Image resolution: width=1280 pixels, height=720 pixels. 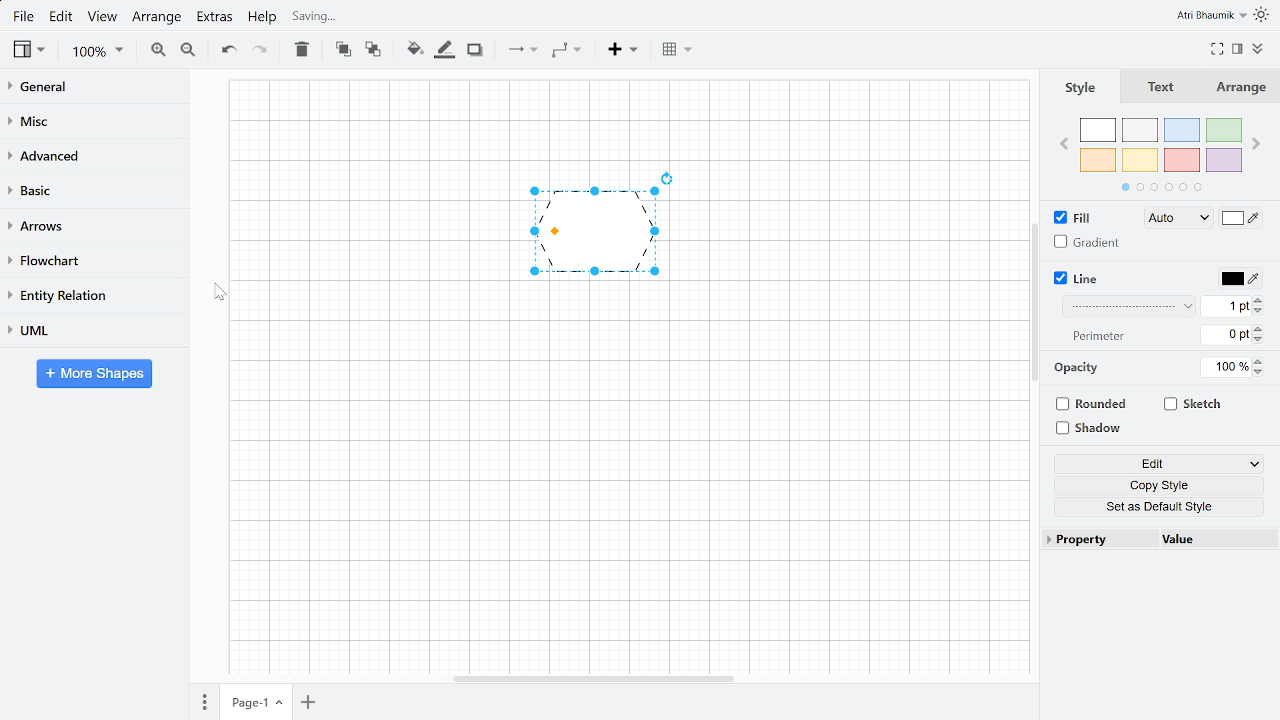 I want to click on Redo, so click(x=259, y=50).